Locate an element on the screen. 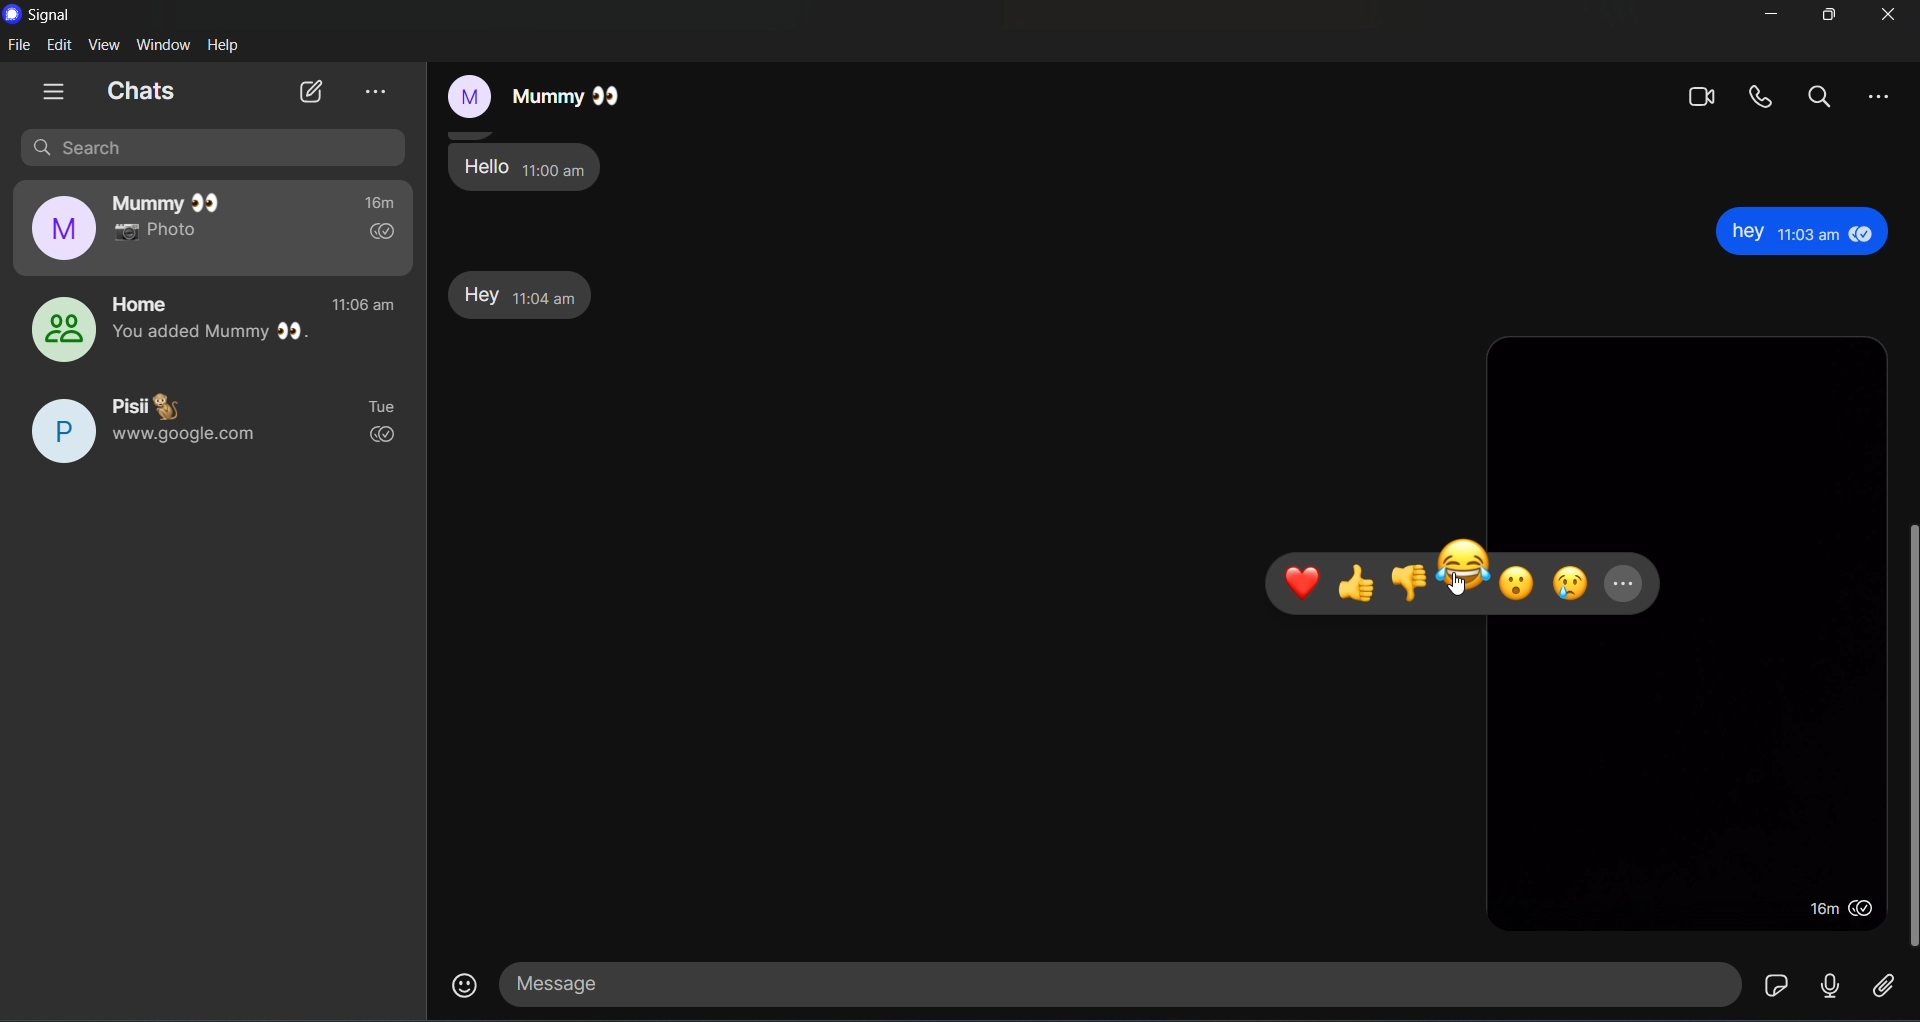 The height and width of the screenshot is (1022, 1920). view is located at coordinates (108, 45).